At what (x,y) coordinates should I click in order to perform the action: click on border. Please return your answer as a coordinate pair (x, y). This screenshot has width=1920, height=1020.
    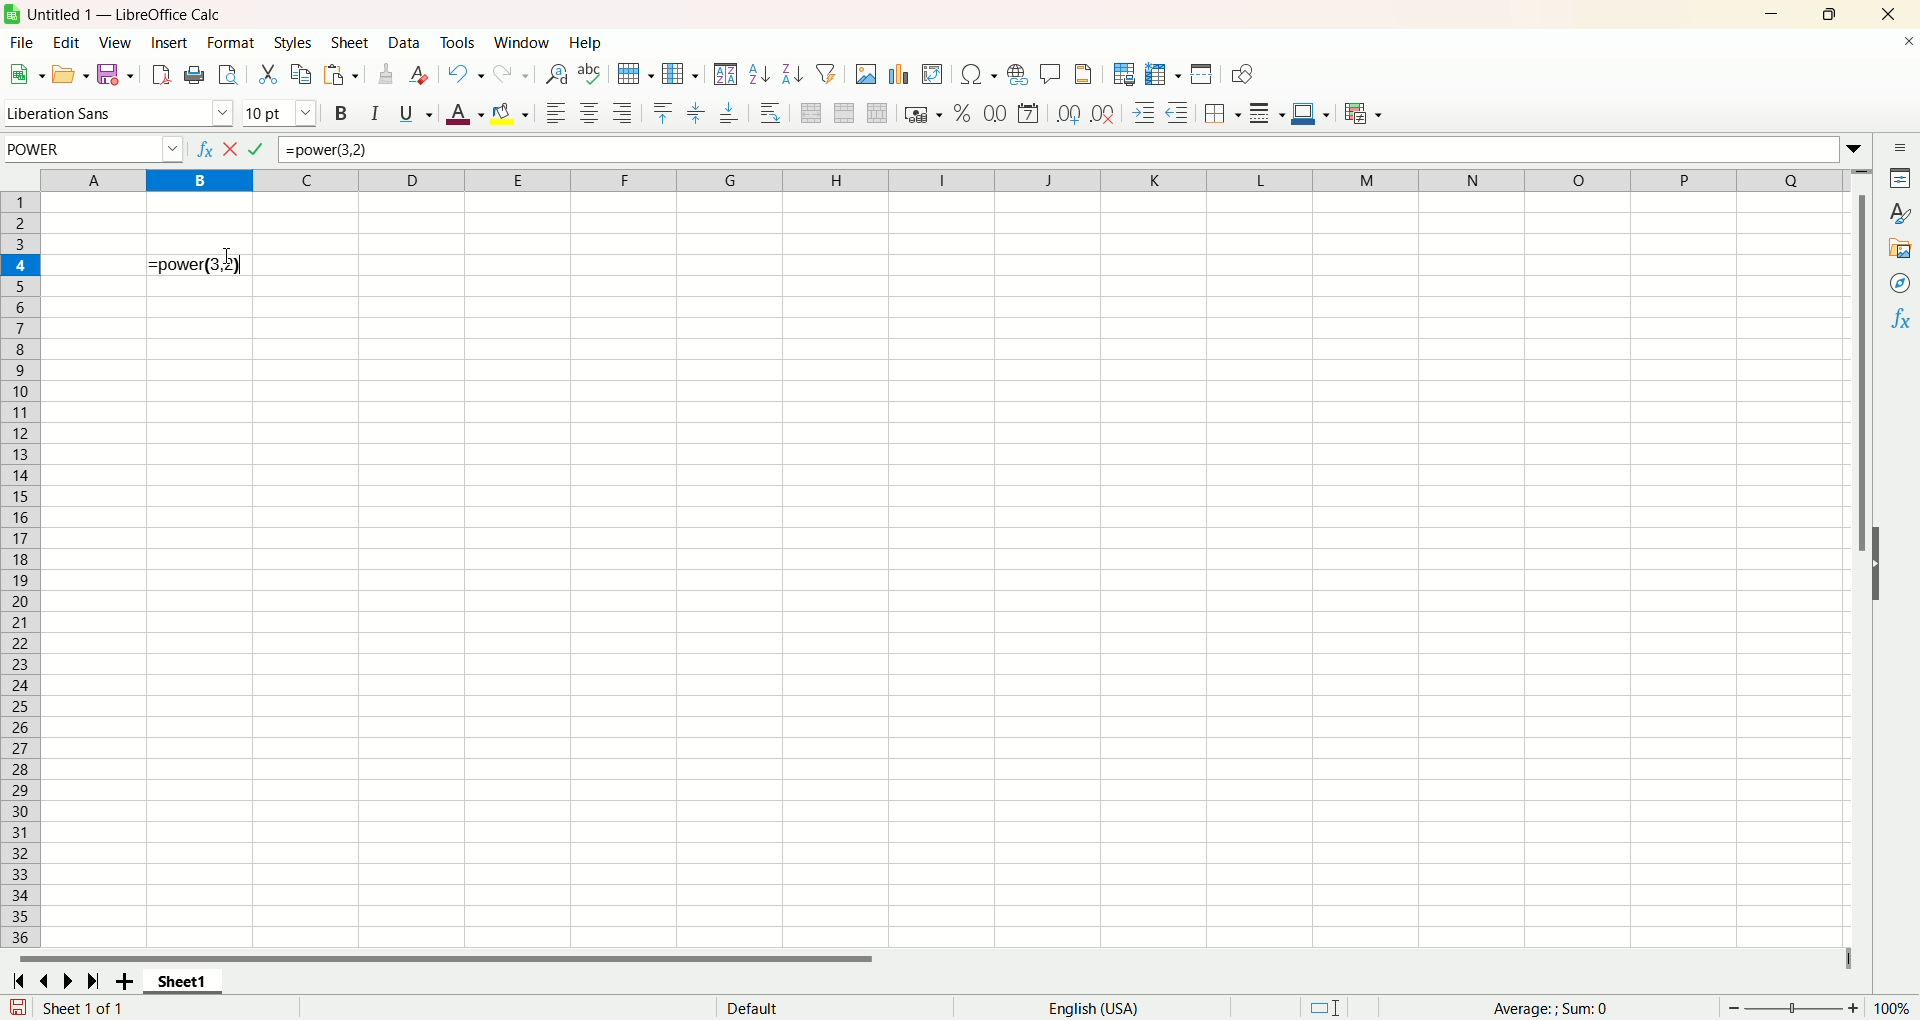
    Looking at the image, I should click on (1223, 113).